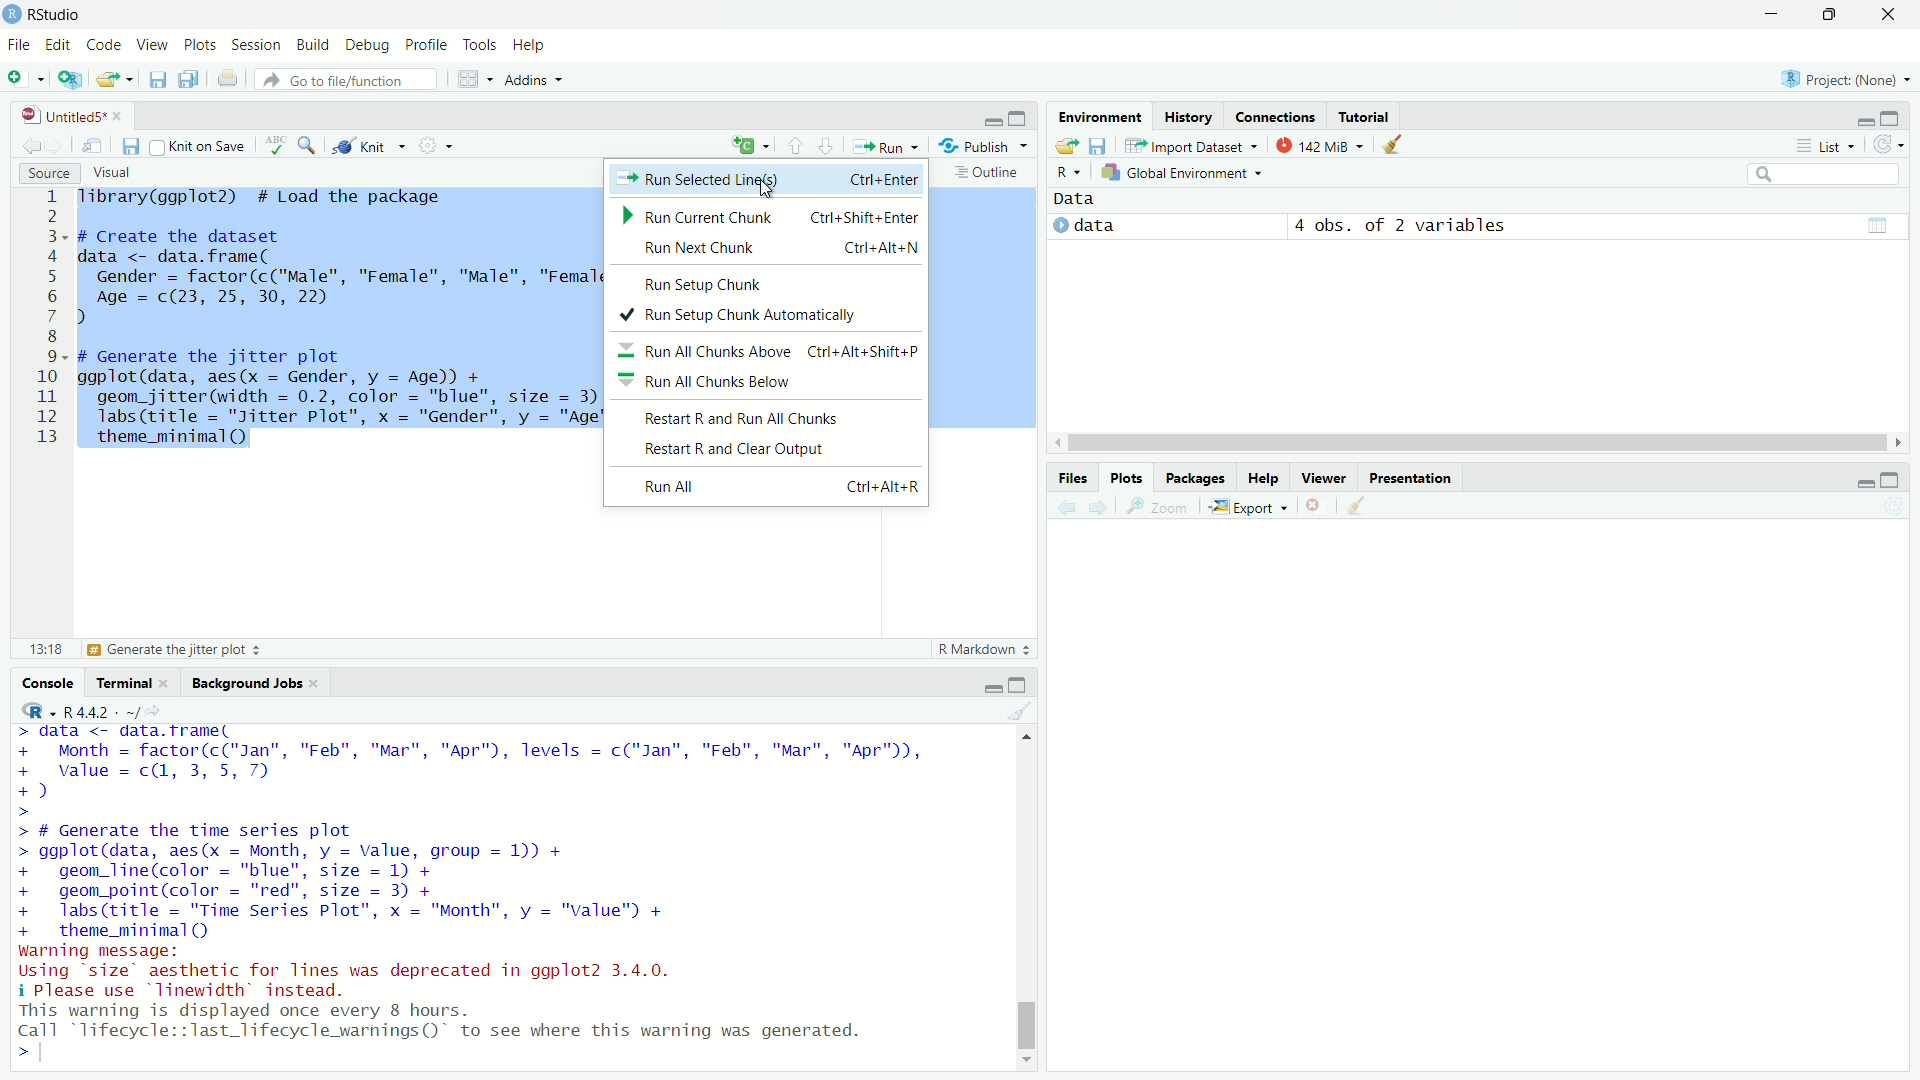 Image resolution: width=1920 pixels, height=1080 pixels. Describe the element at coordinates (1187, 117) in the screenshot. I see `history` at that location.